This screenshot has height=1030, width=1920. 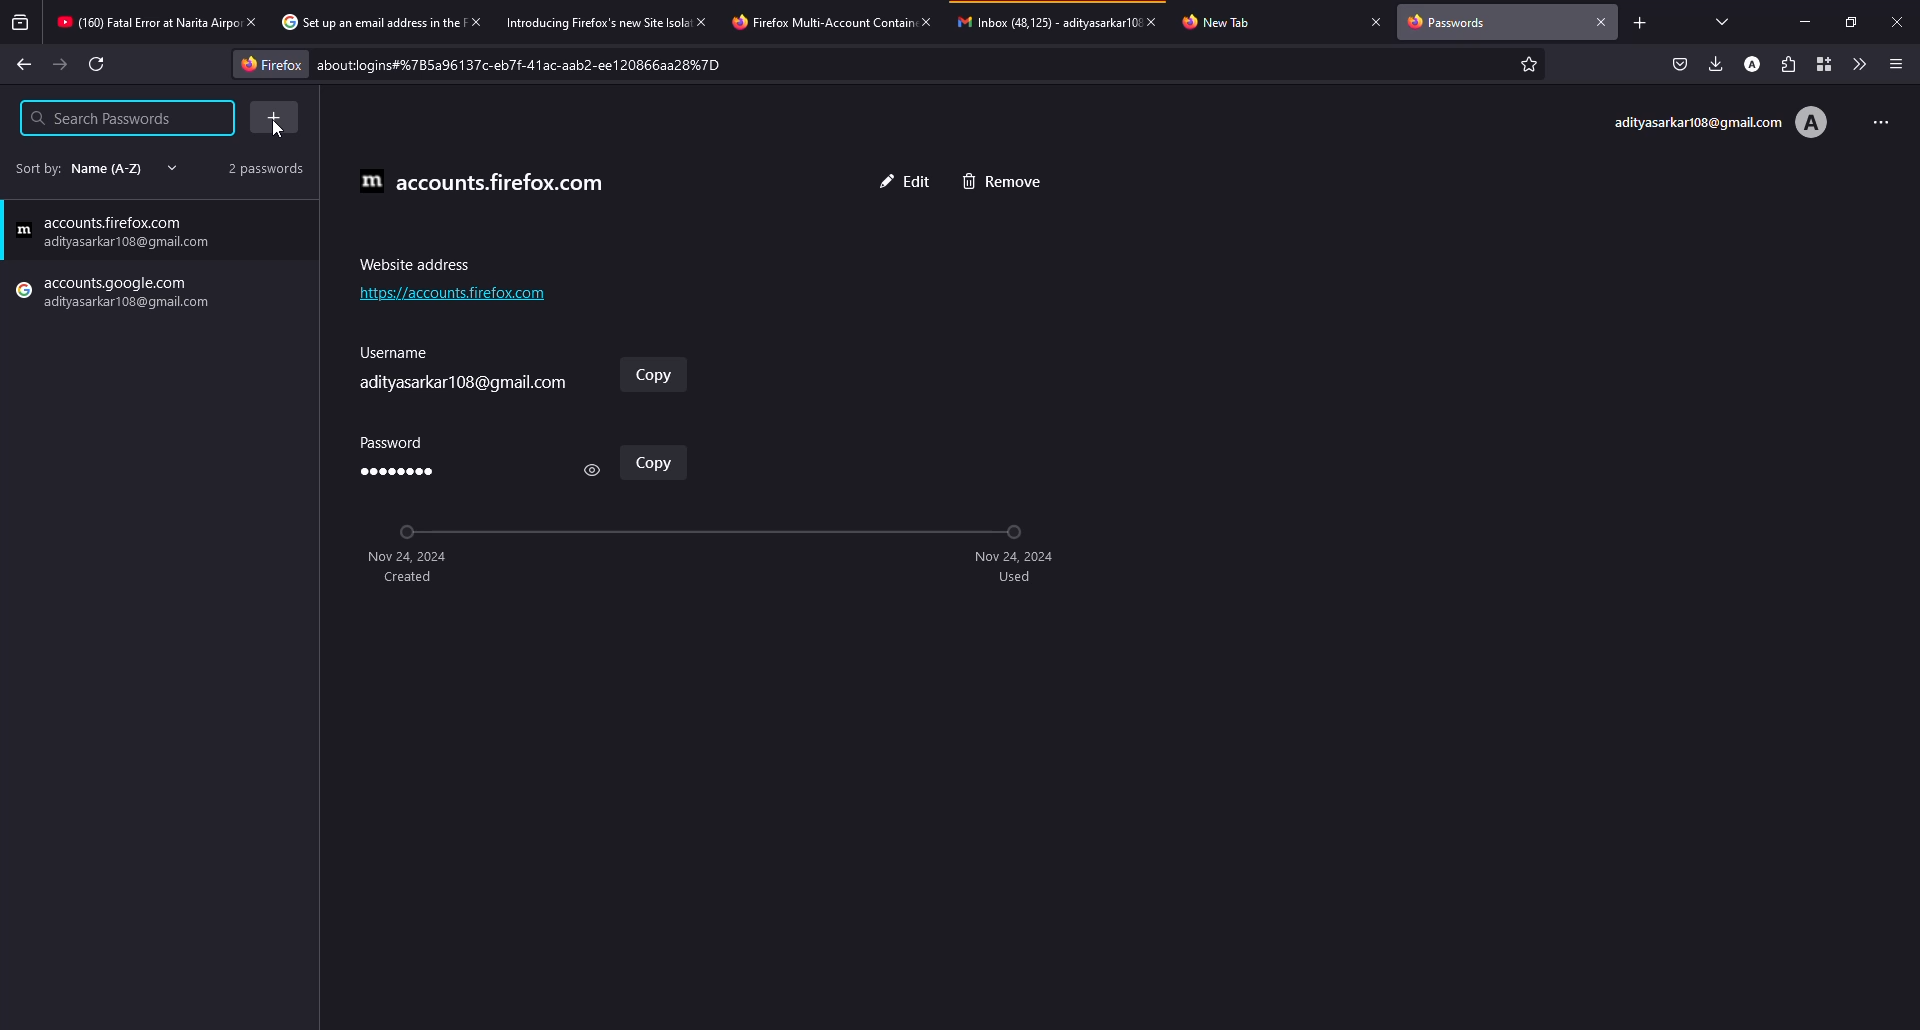 I want to click on account, so click(x=1729, y=125).